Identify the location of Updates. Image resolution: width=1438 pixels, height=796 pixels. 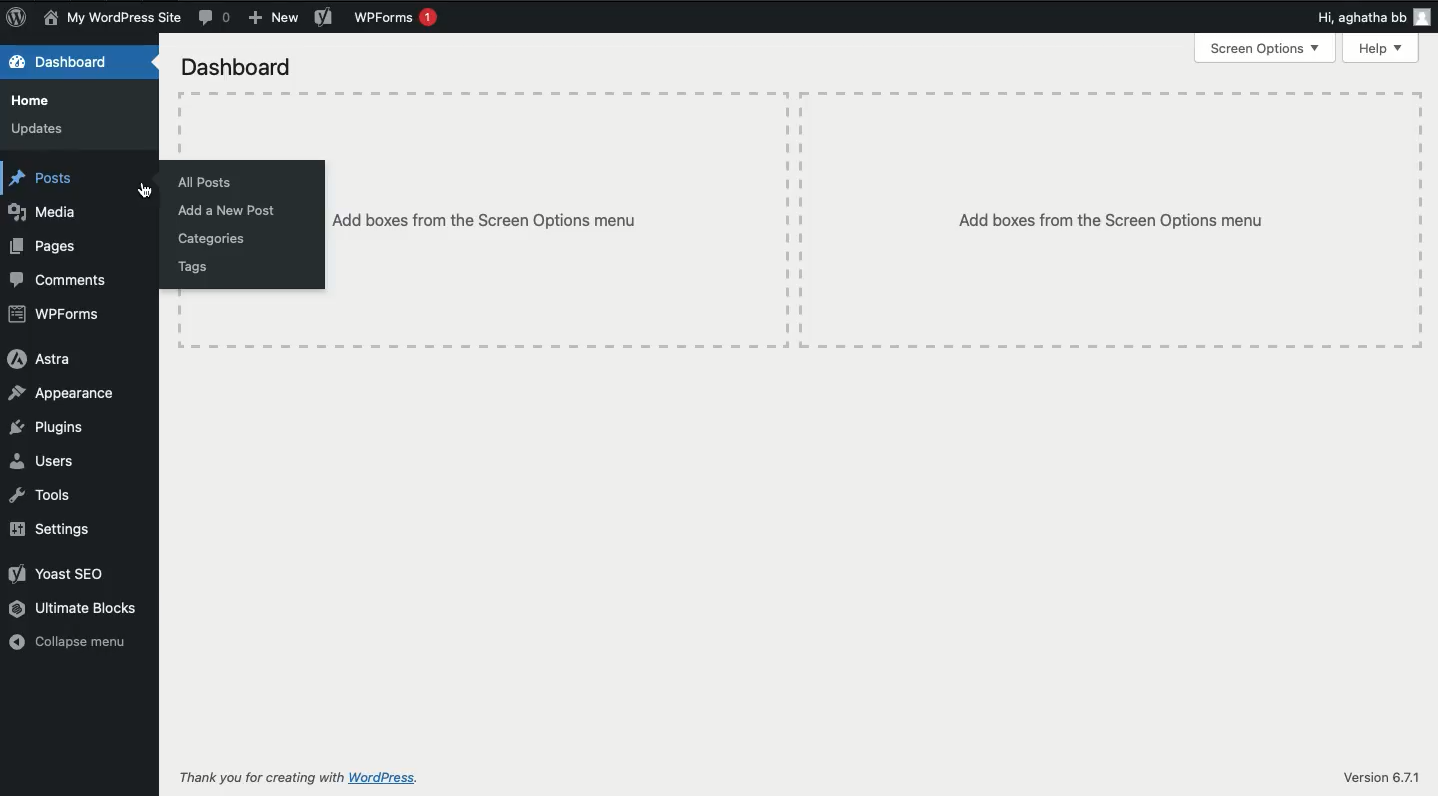
(43, 129).